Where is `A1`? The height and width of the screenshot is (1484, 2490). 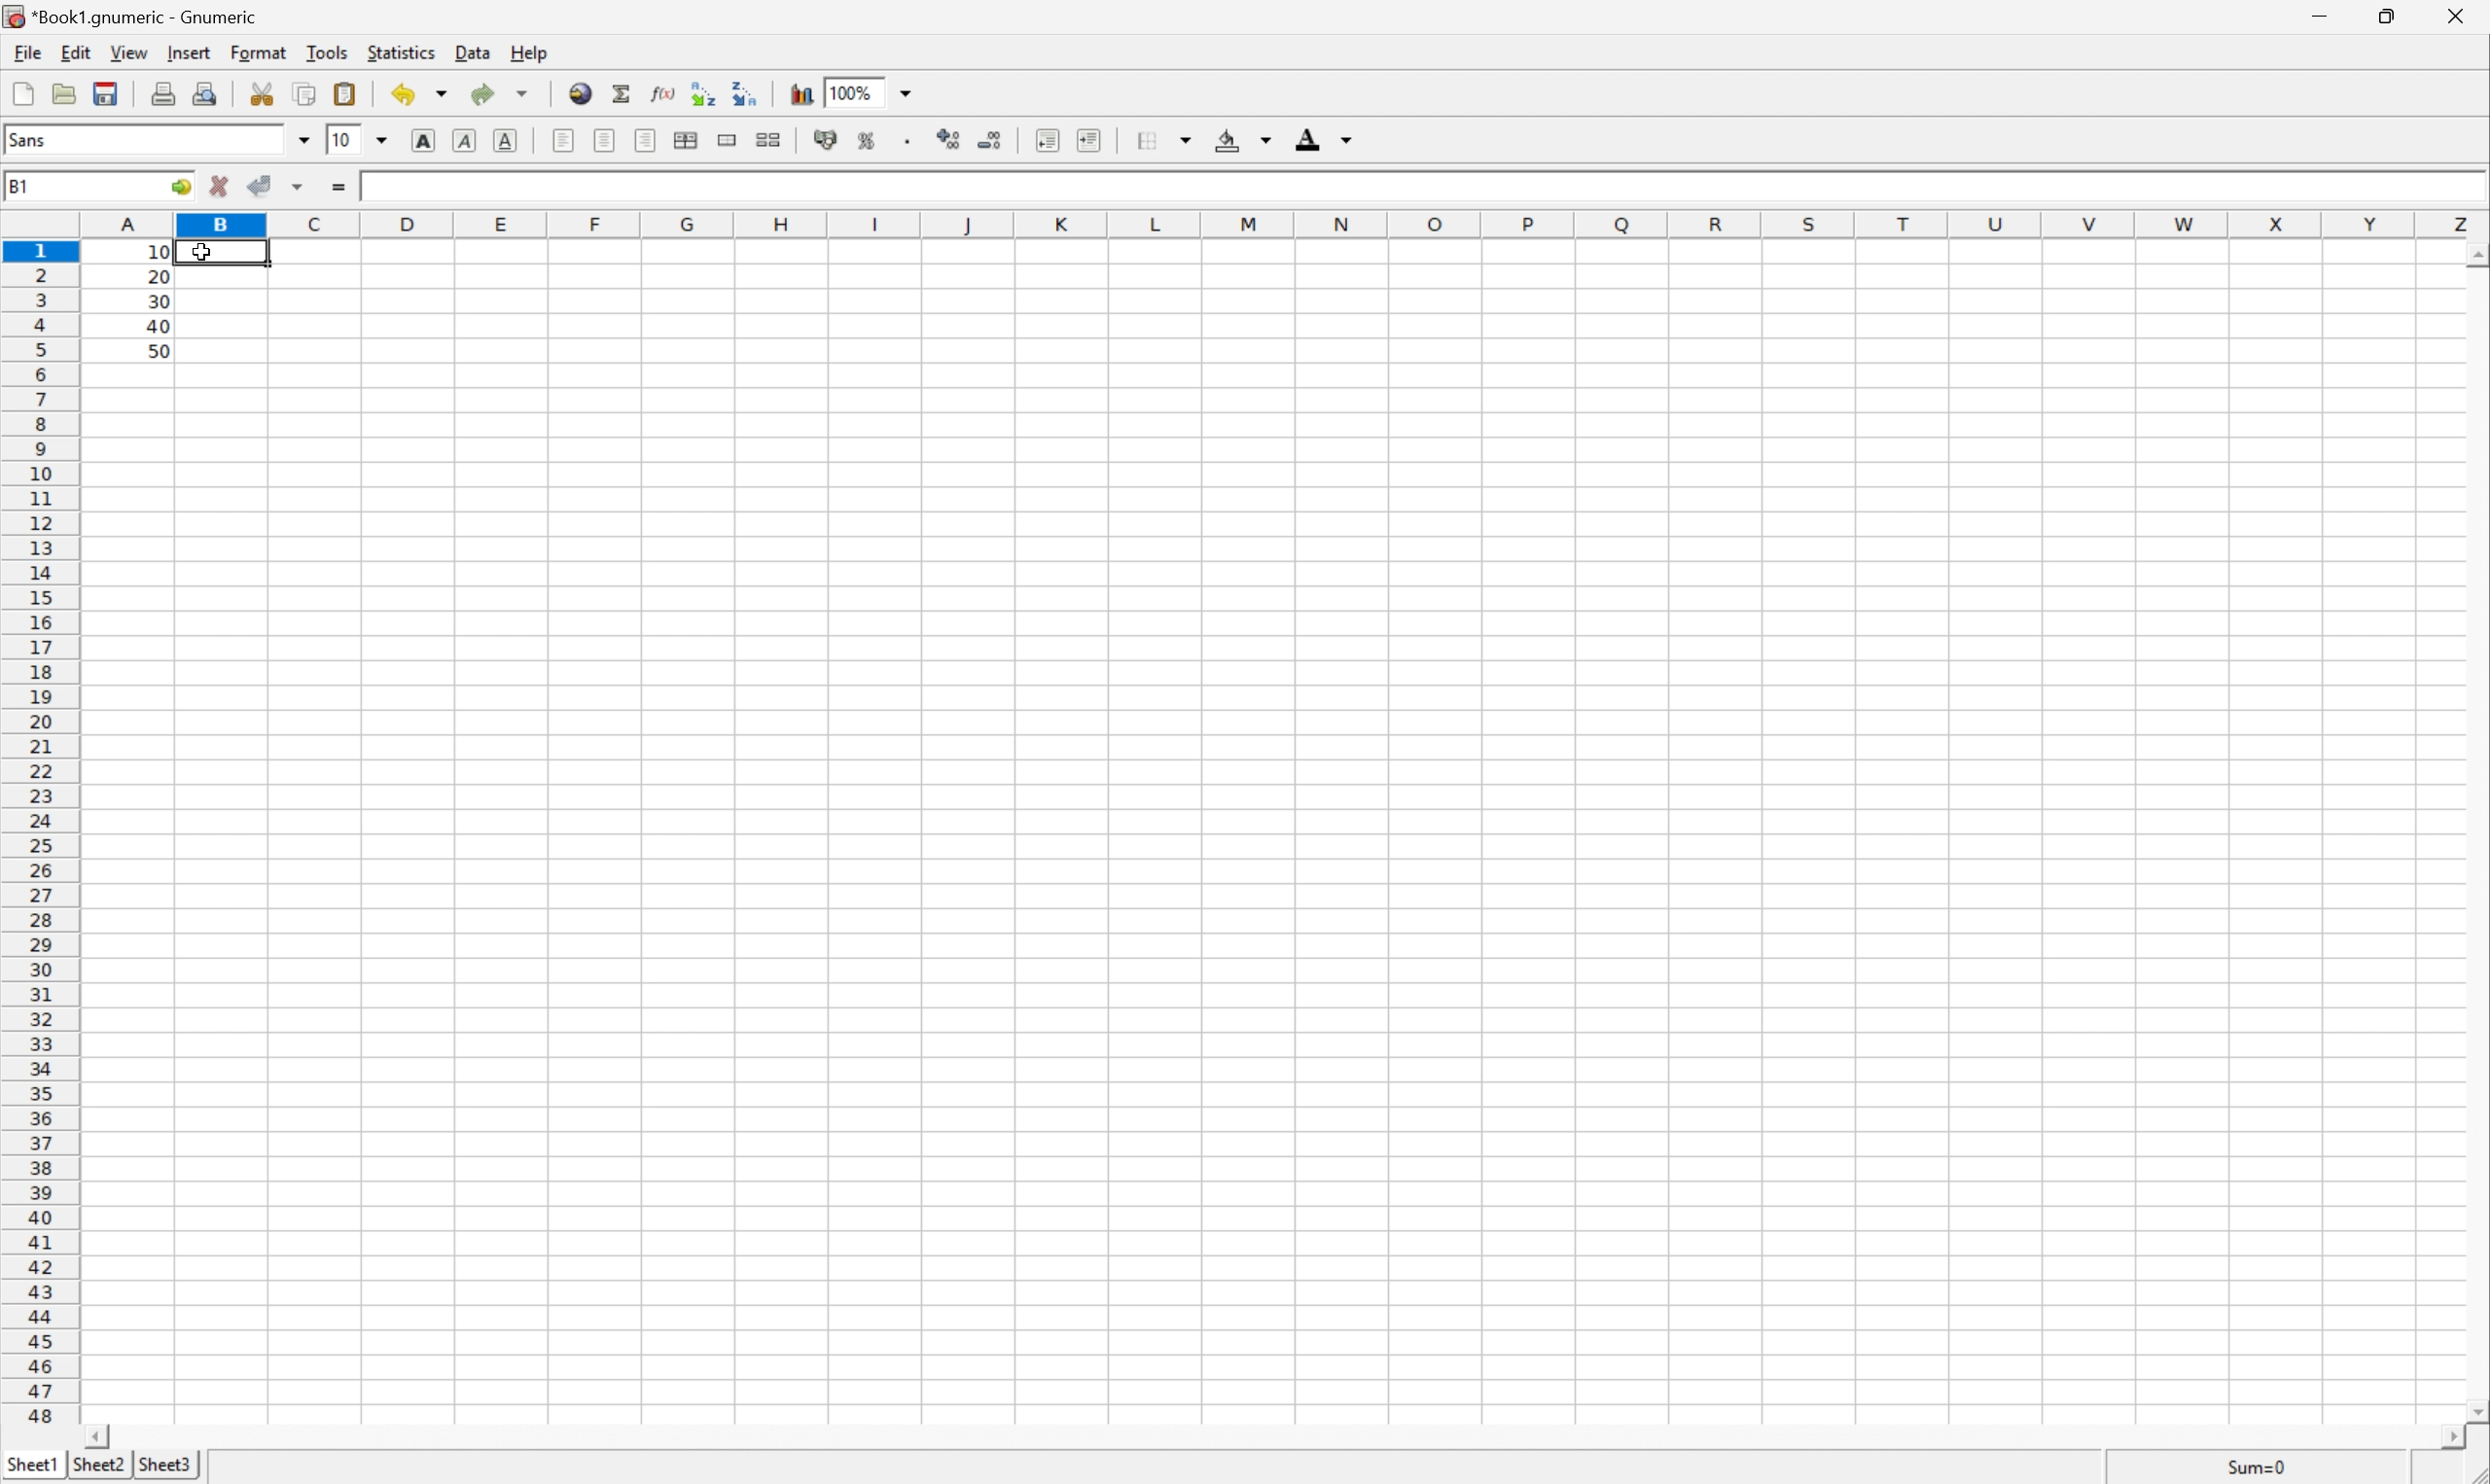
A1 is located at coordinates (25, 188).